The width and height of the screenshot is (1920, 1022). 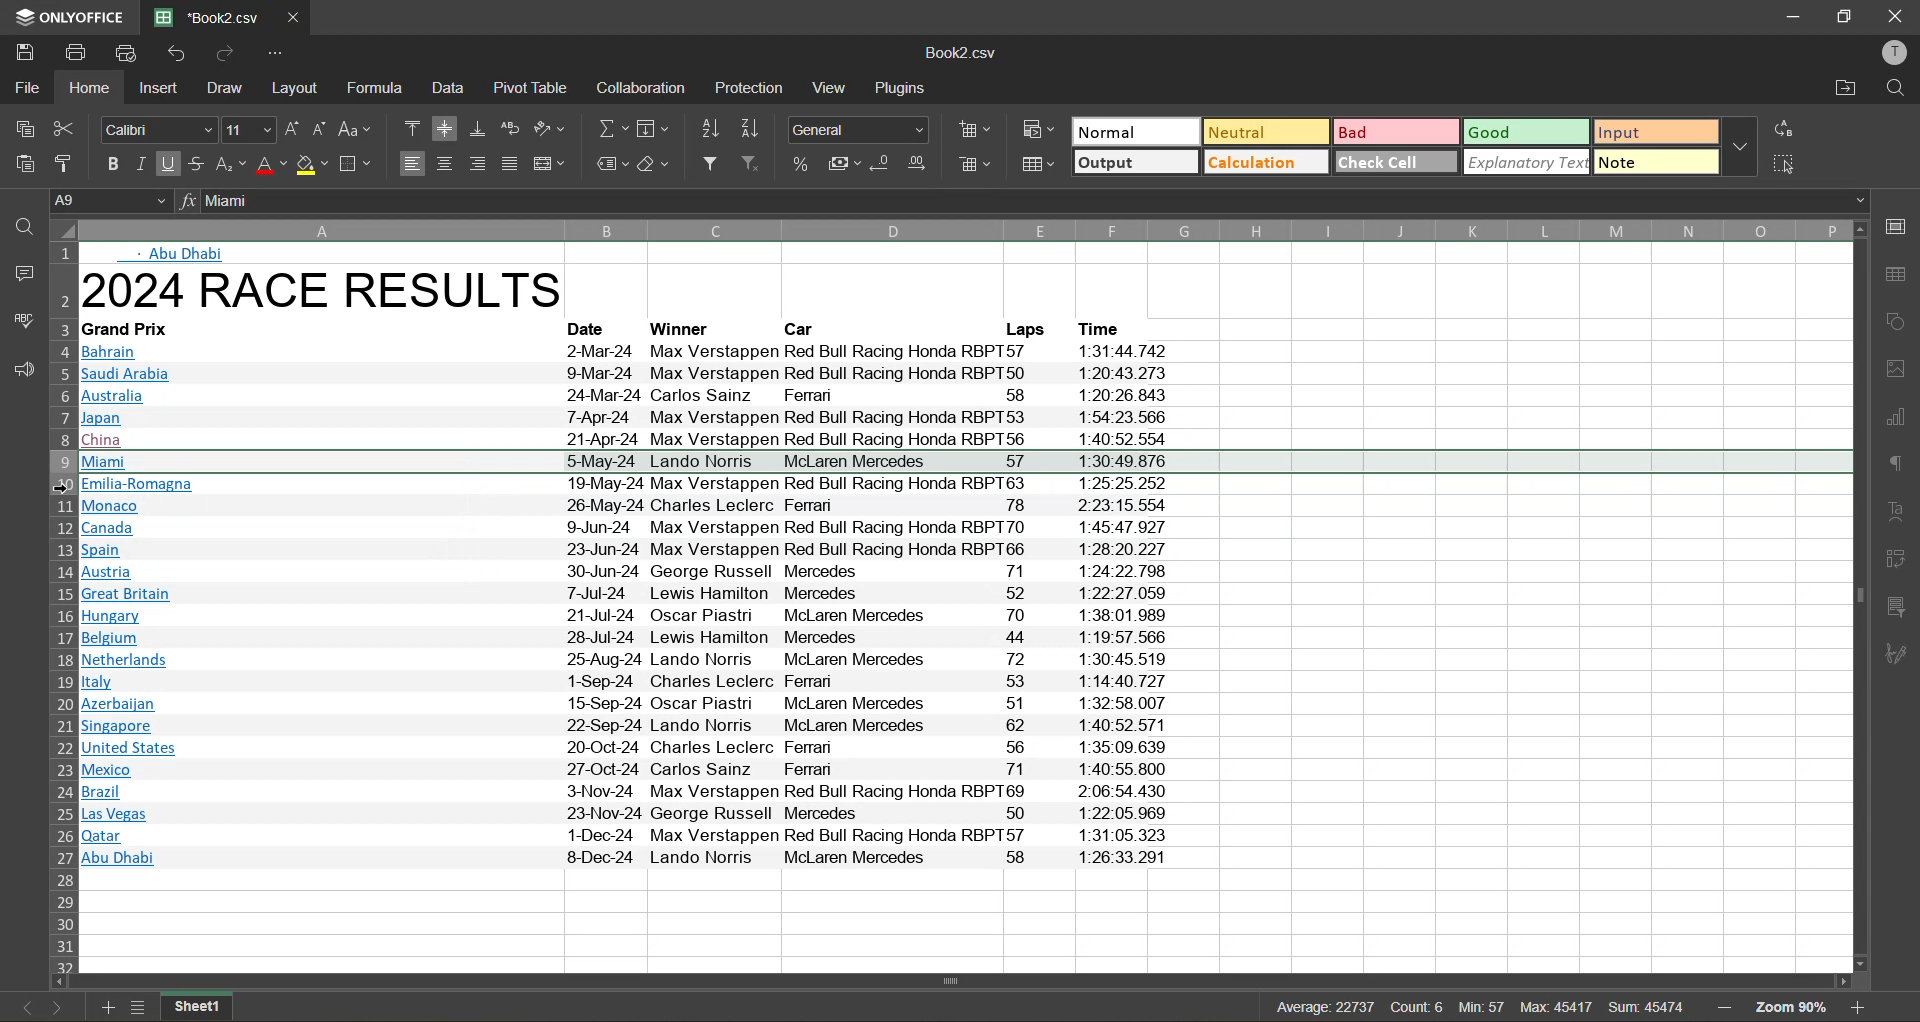 I want to click on columns, so click(x=965, y=227).